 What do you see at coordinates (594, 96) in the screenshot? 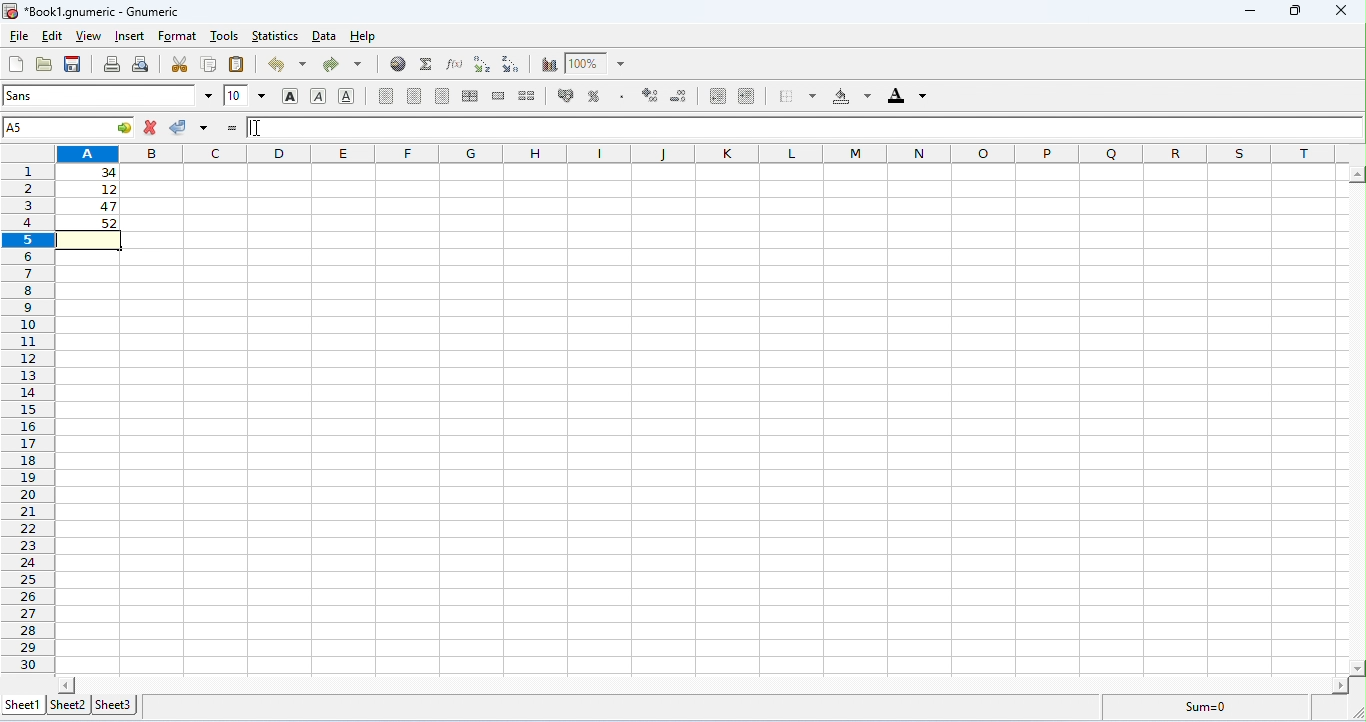
I see `format as percent` at bounding box center [594, 96].